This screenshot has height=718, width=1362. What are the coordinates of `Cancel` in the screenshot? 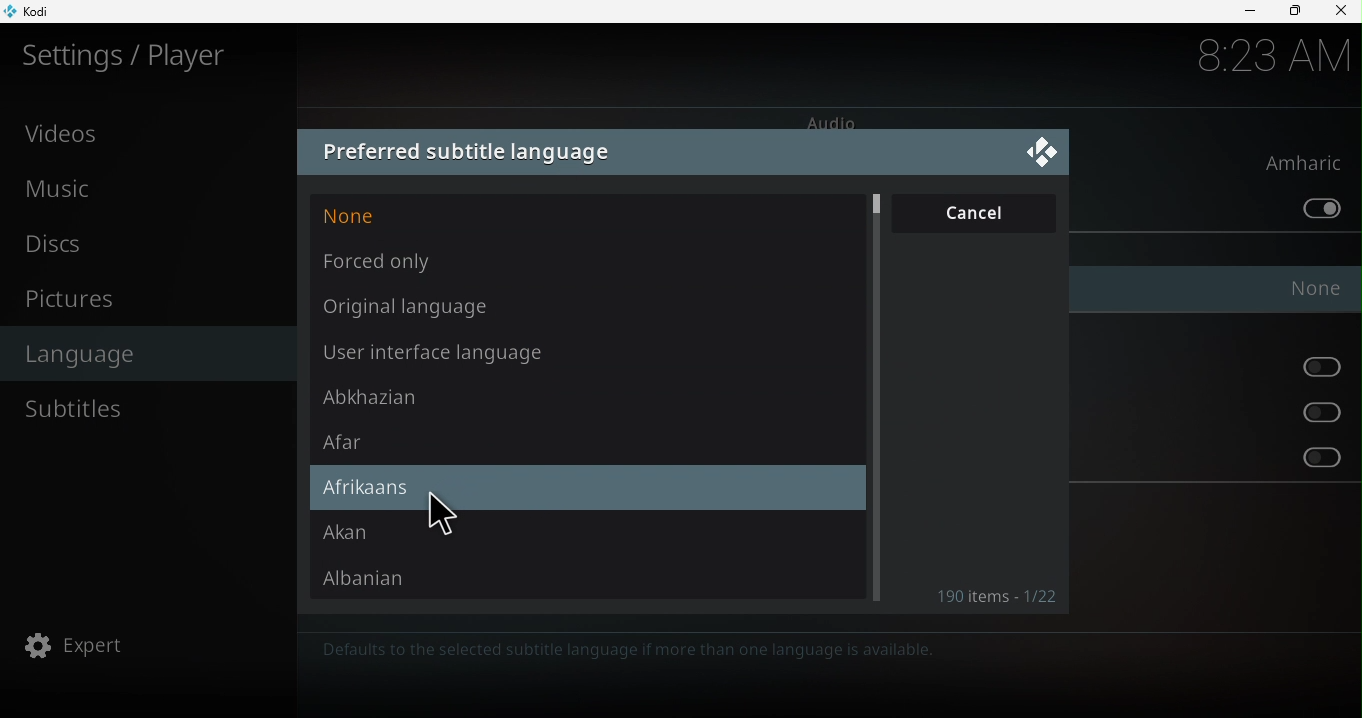 It's located at (988, 210).